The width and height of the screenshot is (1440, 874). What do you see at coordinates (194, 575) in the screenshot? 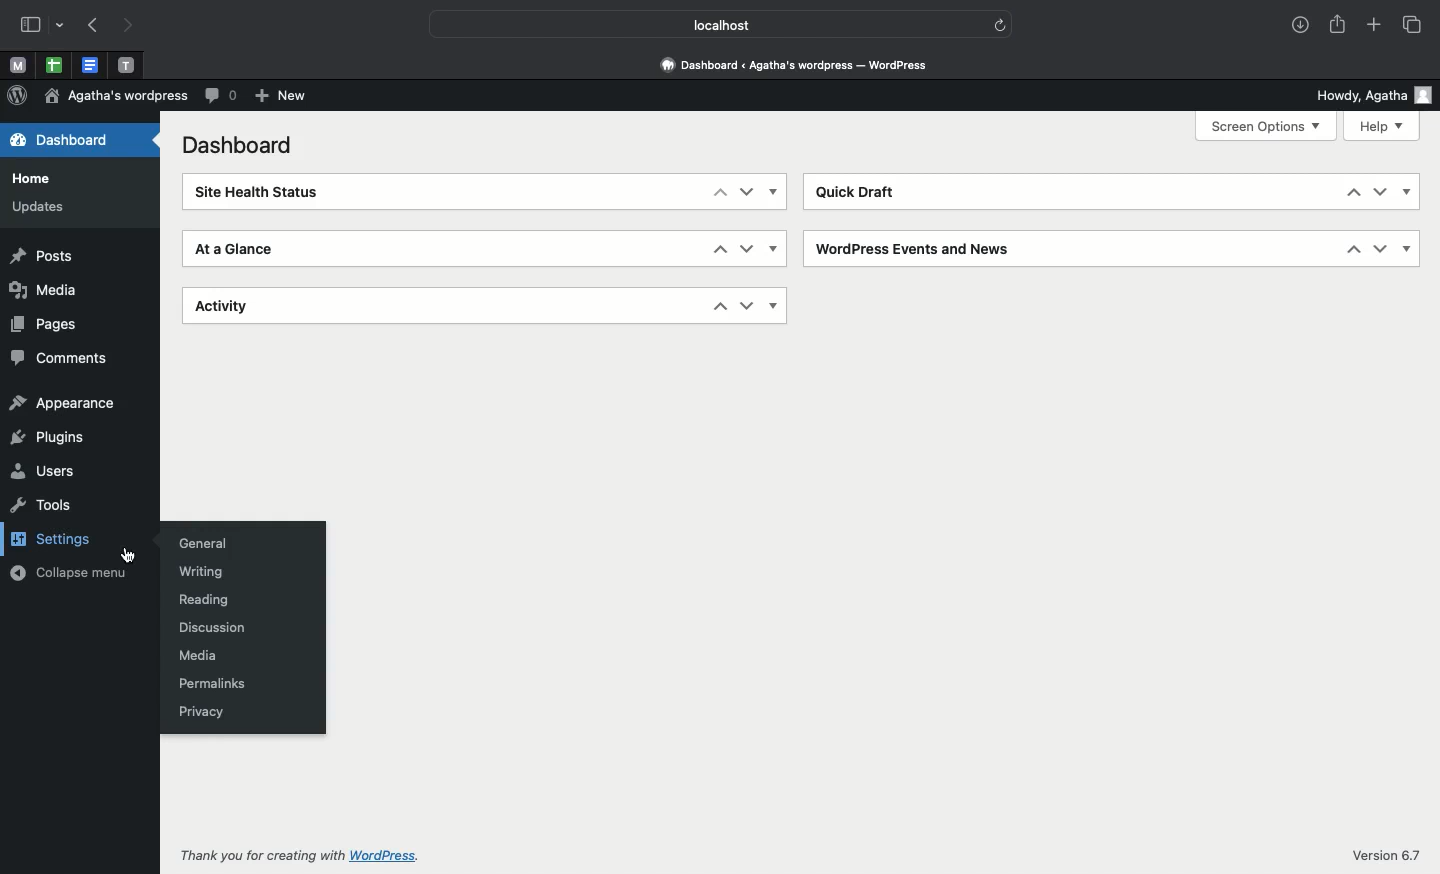
I see `Writing` at bounding box center [194, 575].